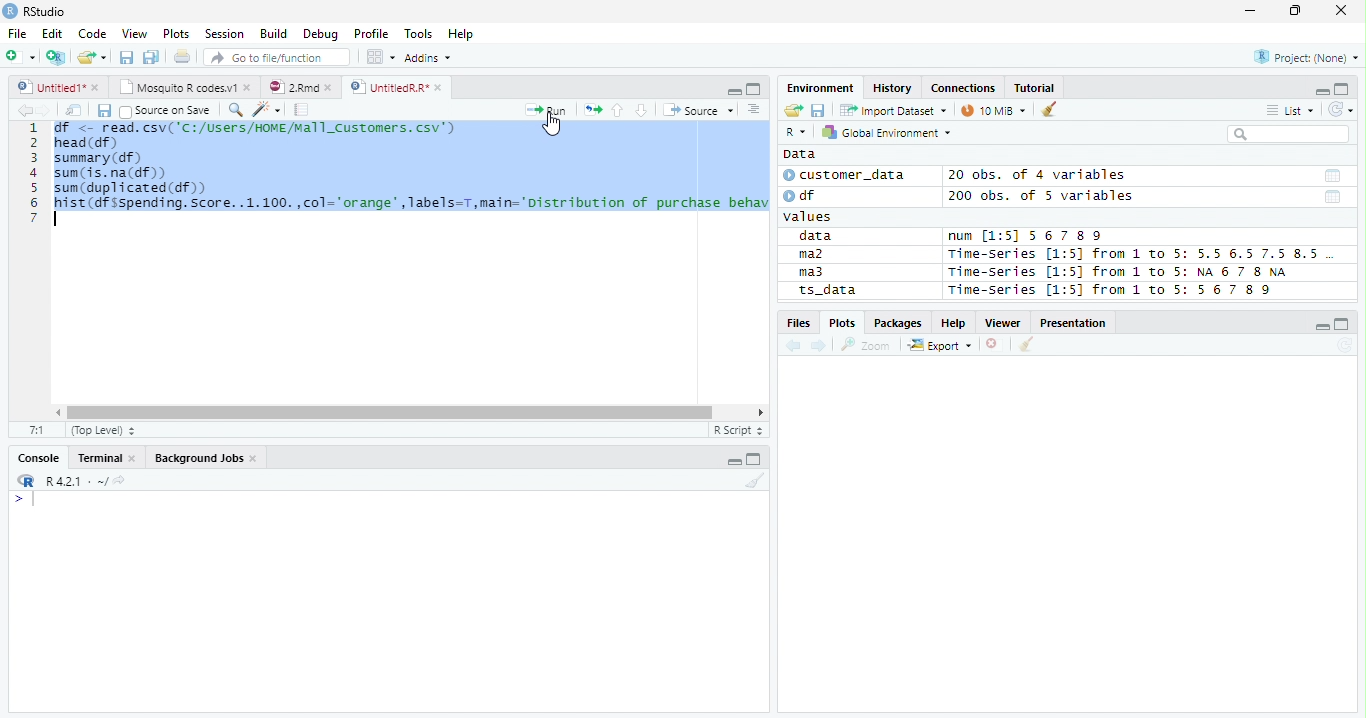 This screenshot has height=718, width=1366. I want to click on ma3, so click(816, 272).